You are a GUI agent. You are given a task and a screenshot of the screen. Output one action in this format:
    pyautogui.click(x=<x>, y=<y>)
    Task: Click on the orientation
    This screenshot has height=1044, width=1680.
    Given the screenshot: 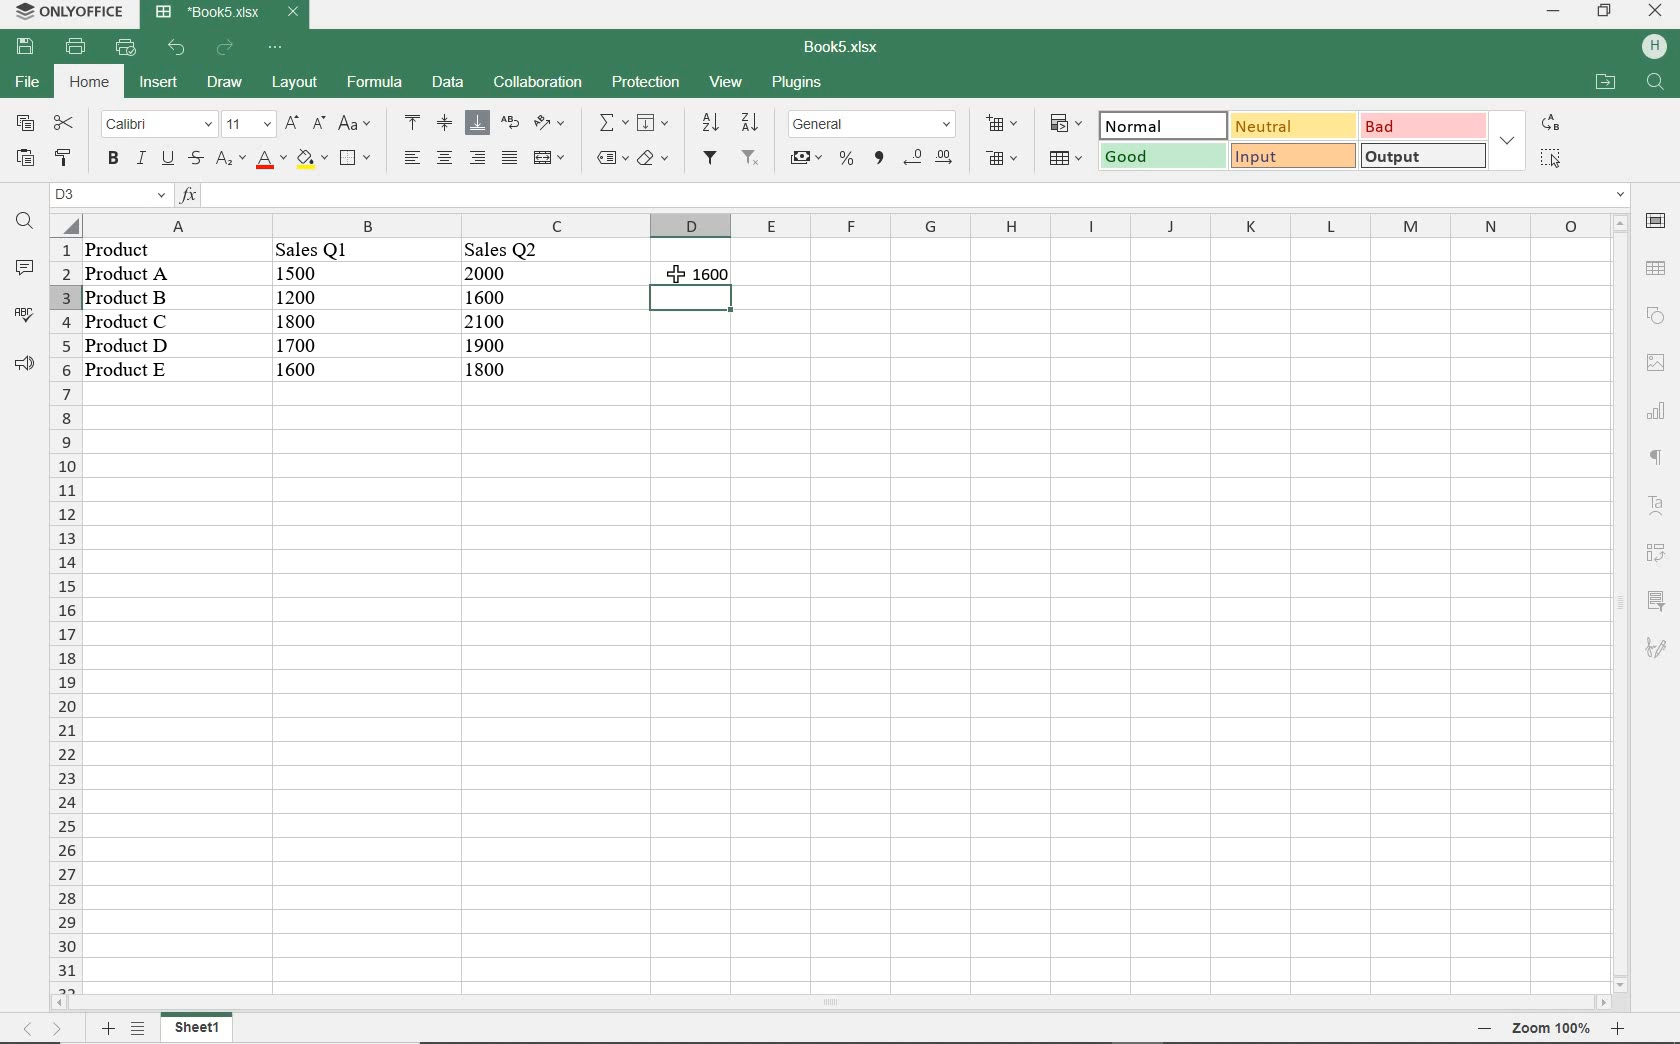 What is the action you would take?
    pyautogui.click(x=547, y=124)
    